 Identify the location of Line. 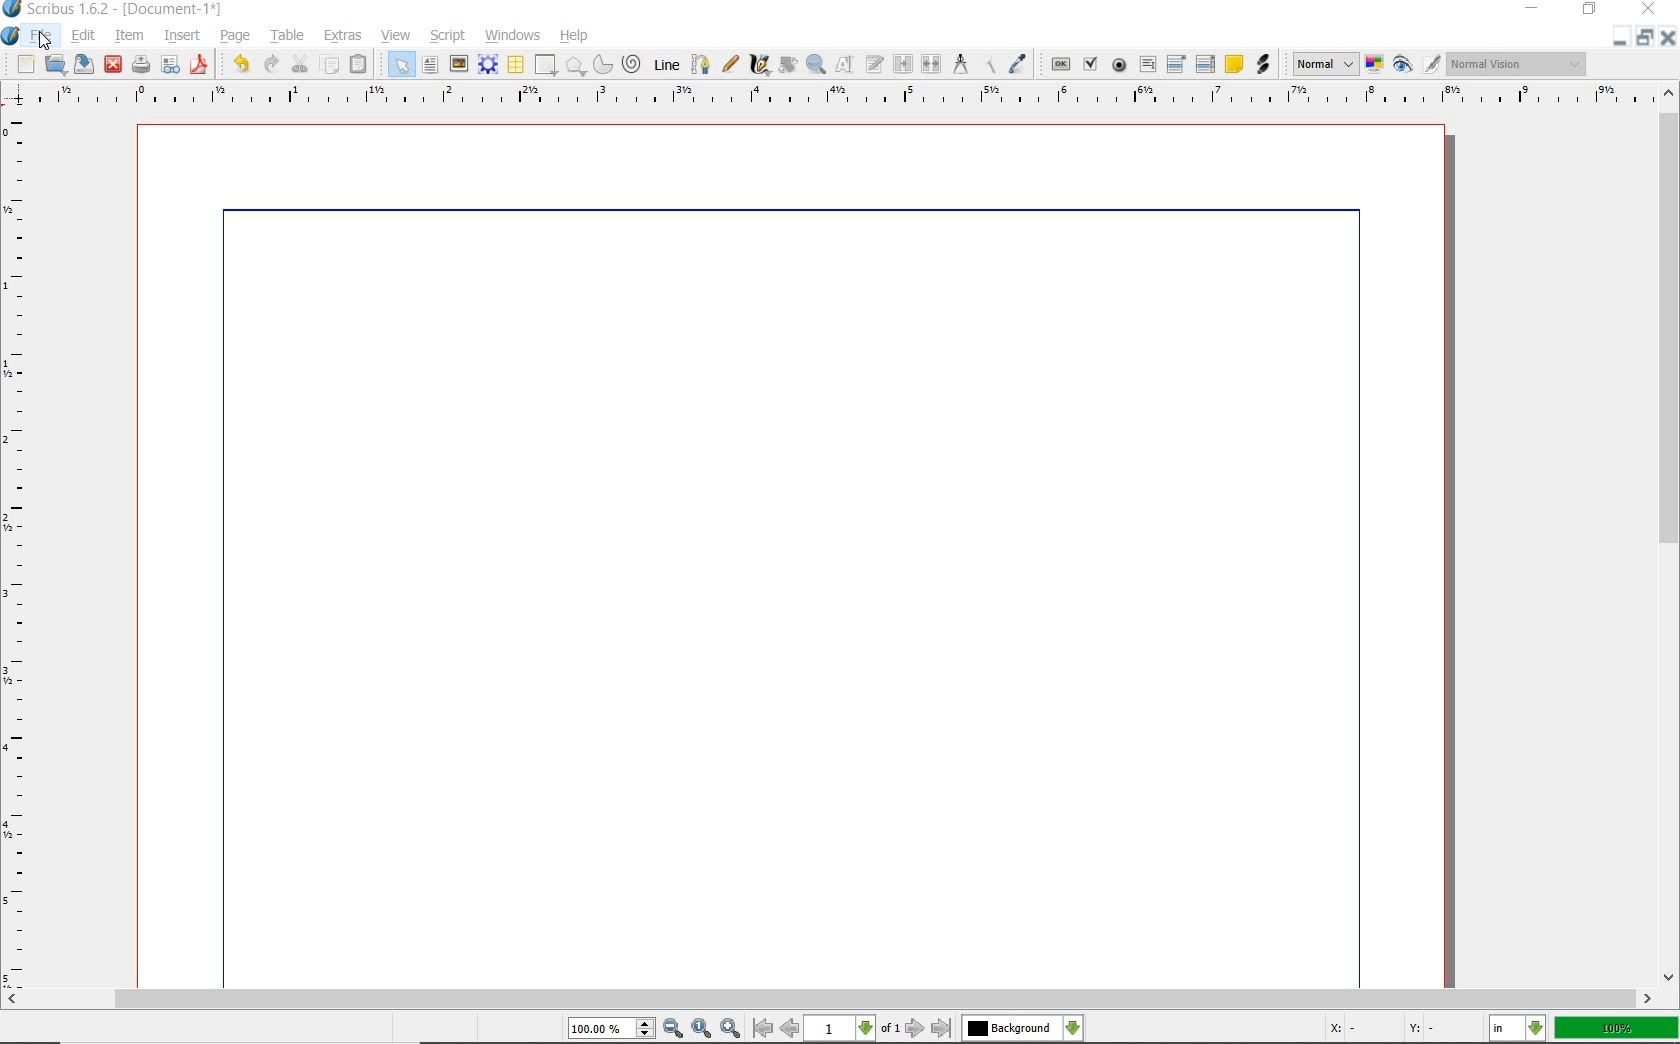
(666, 65).